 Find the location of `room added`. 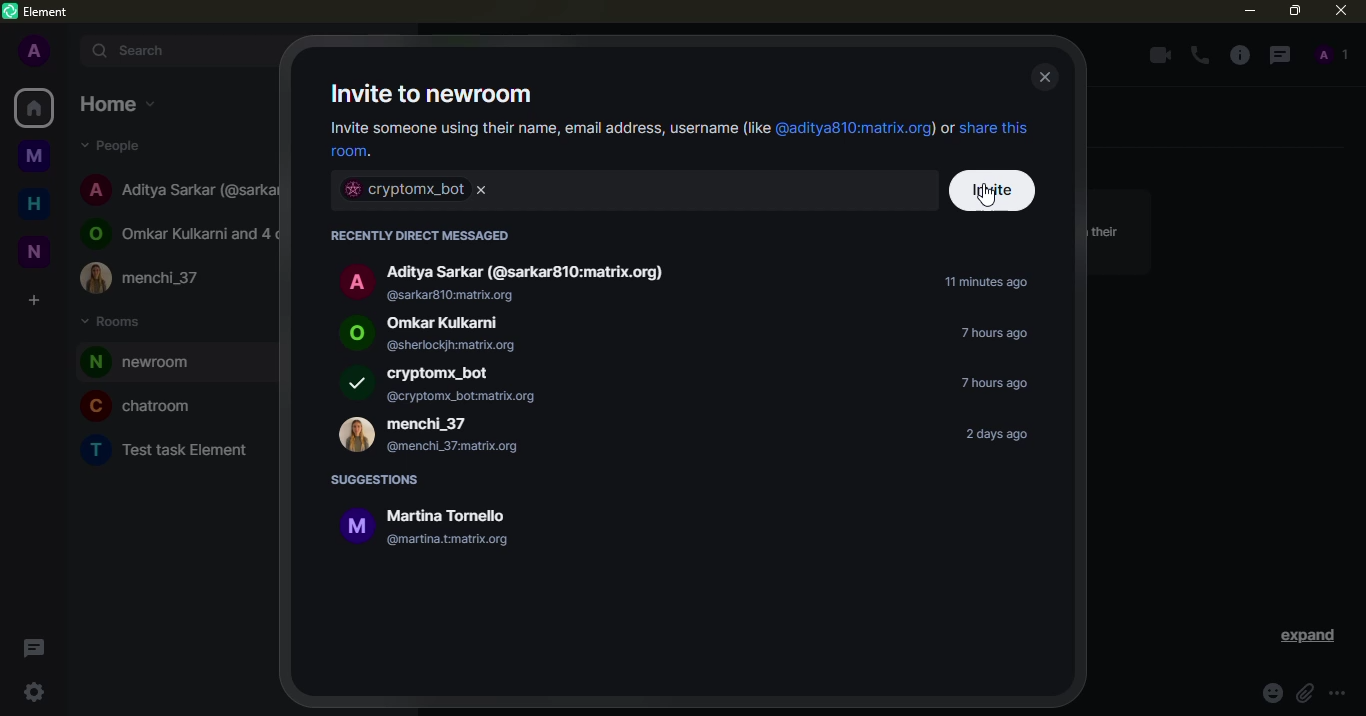

room added is located at coordinates (151, 362).